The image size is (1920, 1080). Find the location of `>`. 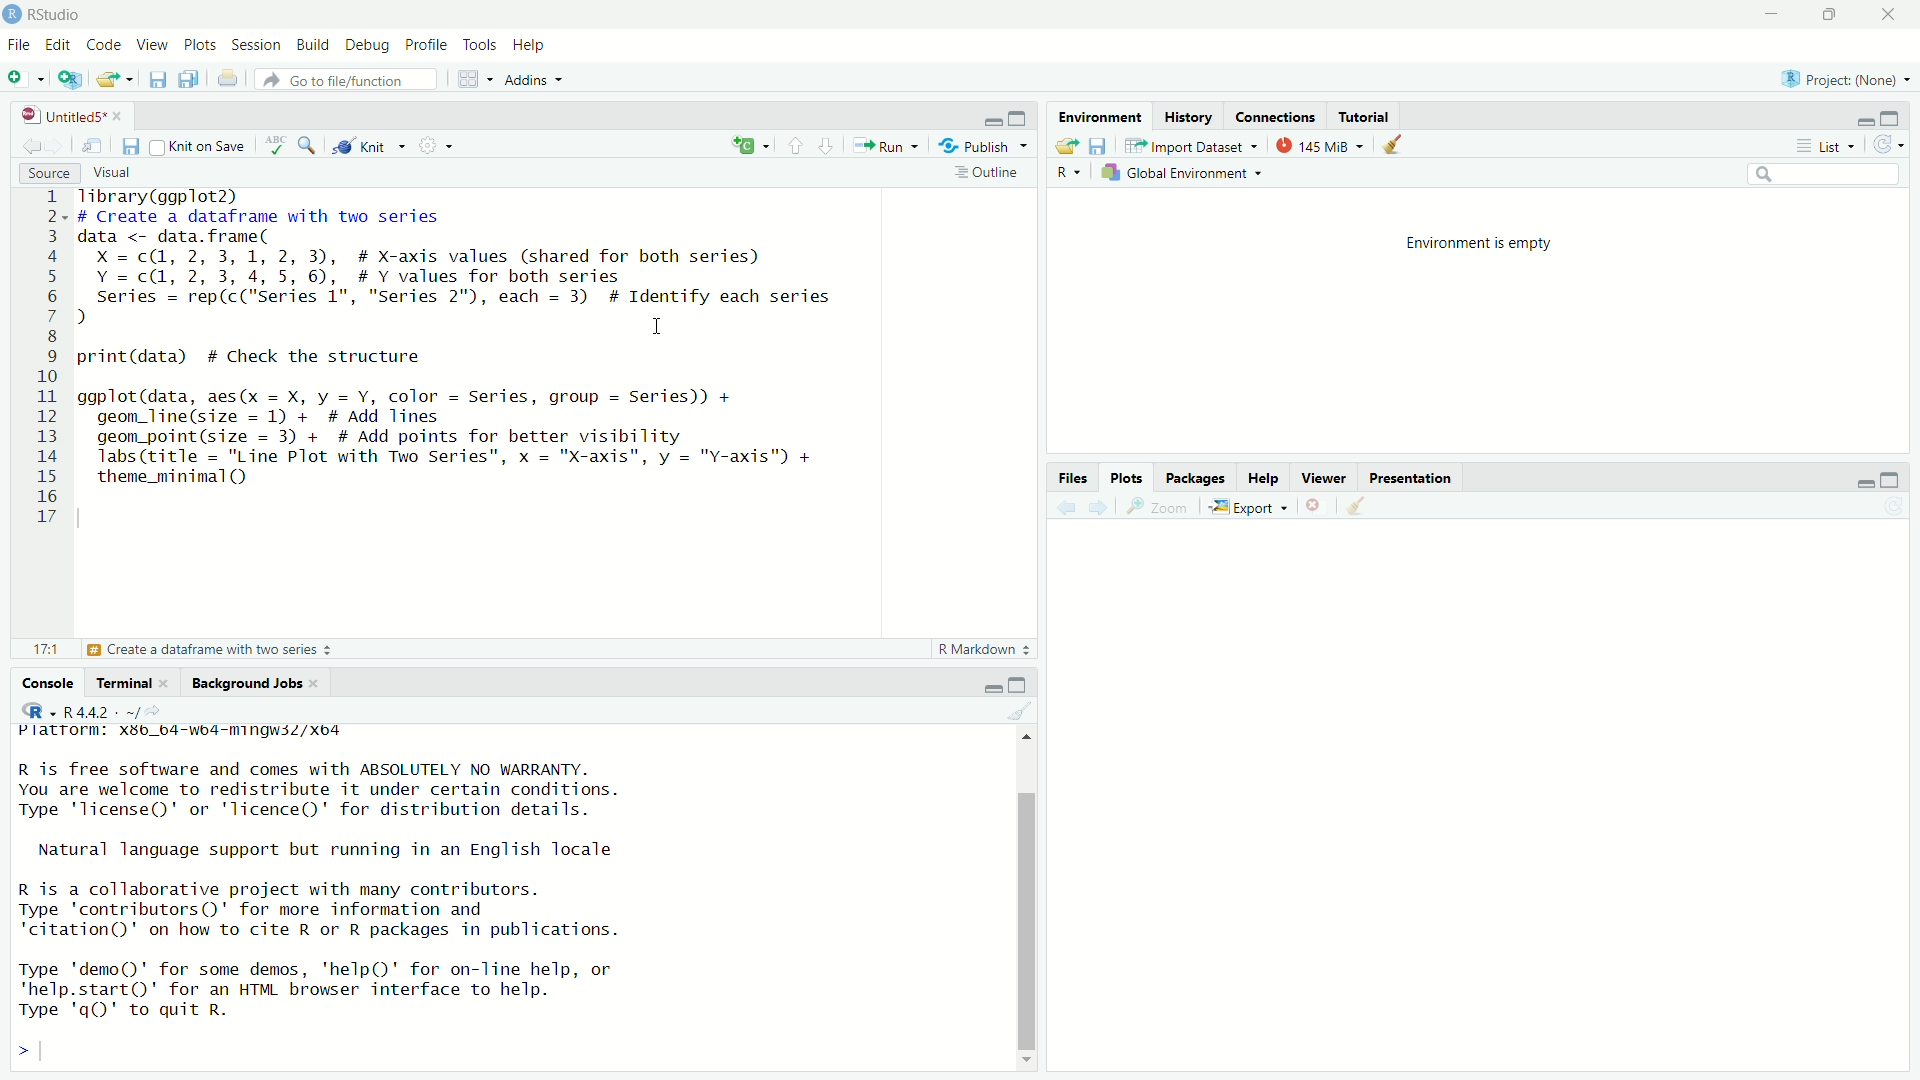

> is located at coordinates (14, 1048).